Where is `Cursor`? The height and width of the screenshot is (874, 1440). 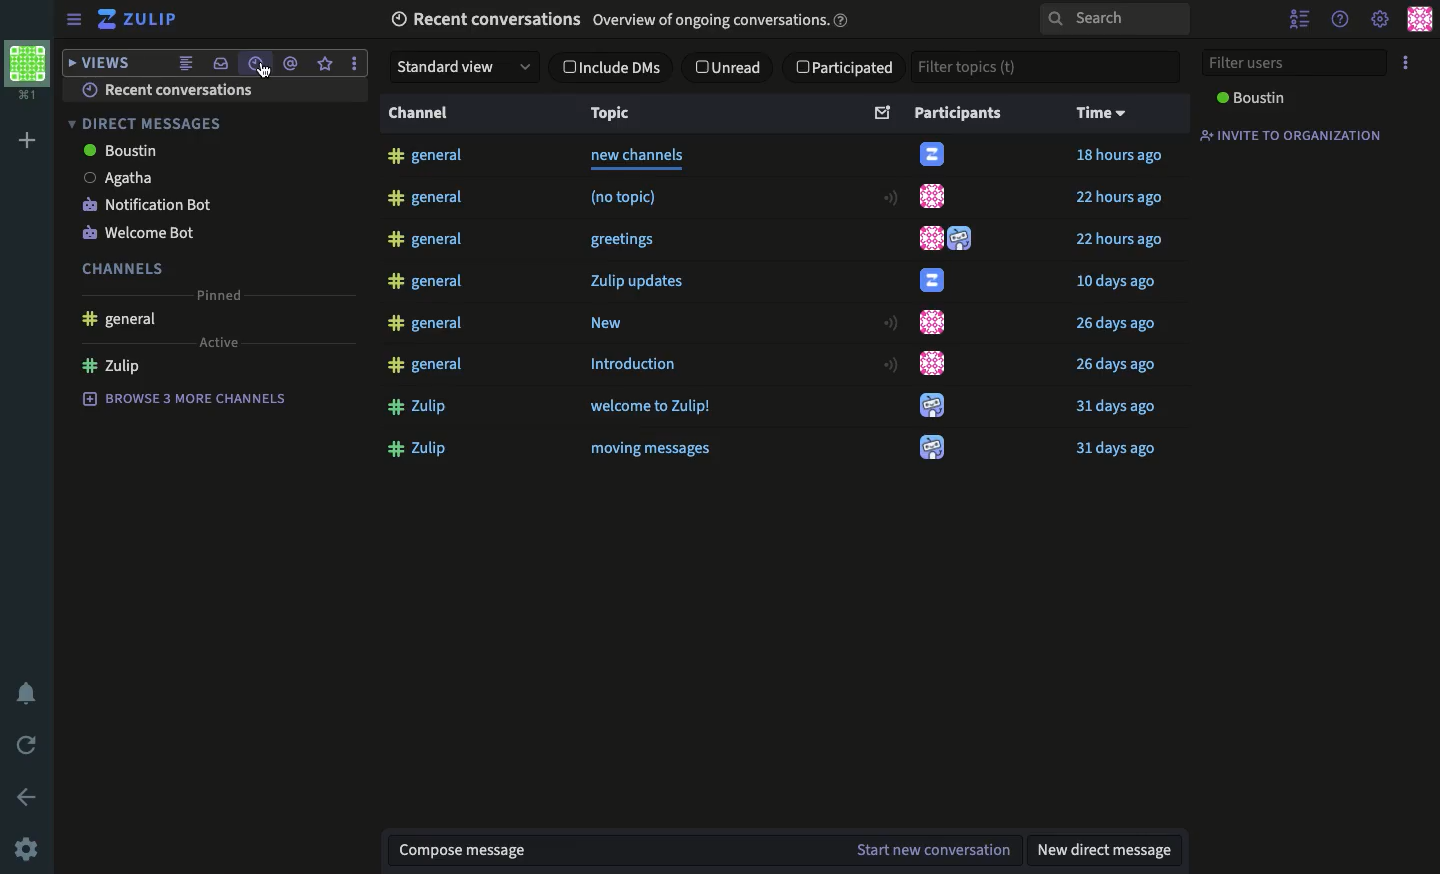 Cursor is located at coordinates (261, 71).